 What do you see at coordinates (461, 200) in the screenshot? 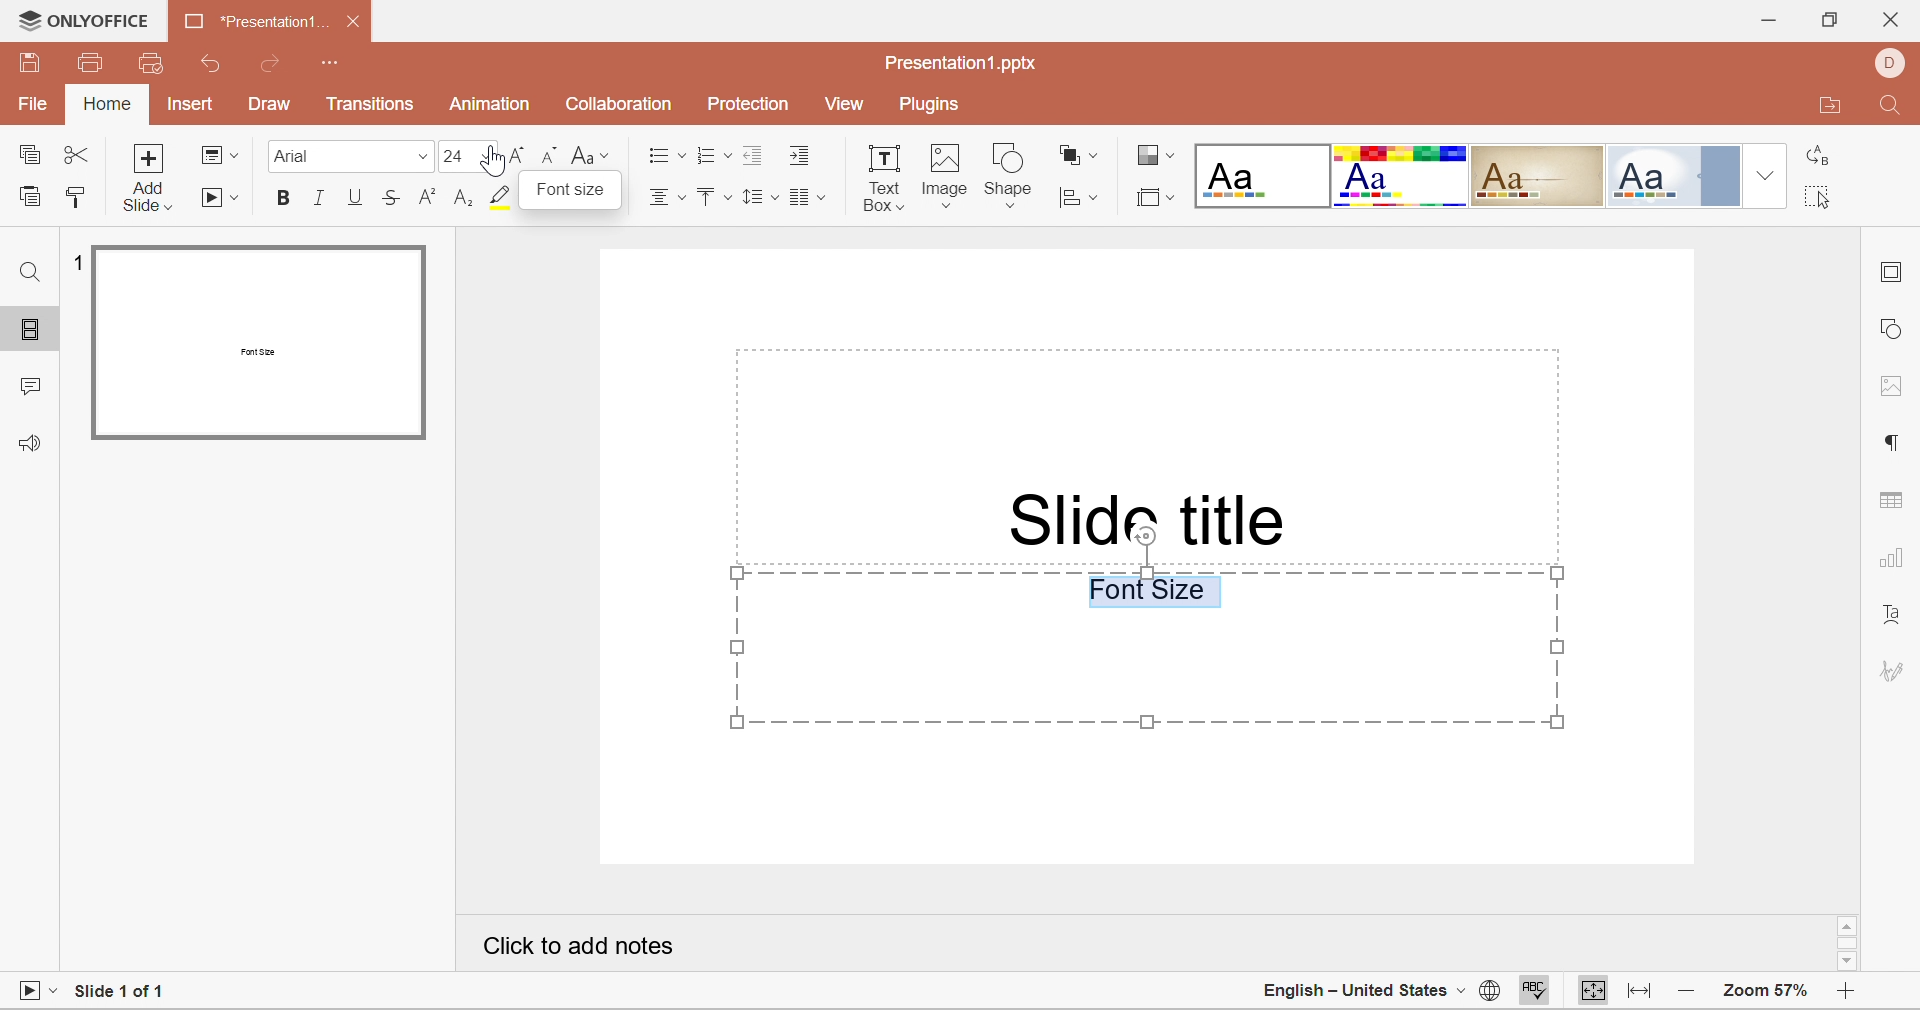
I see `Subscript` at bounding box center [461, 200].